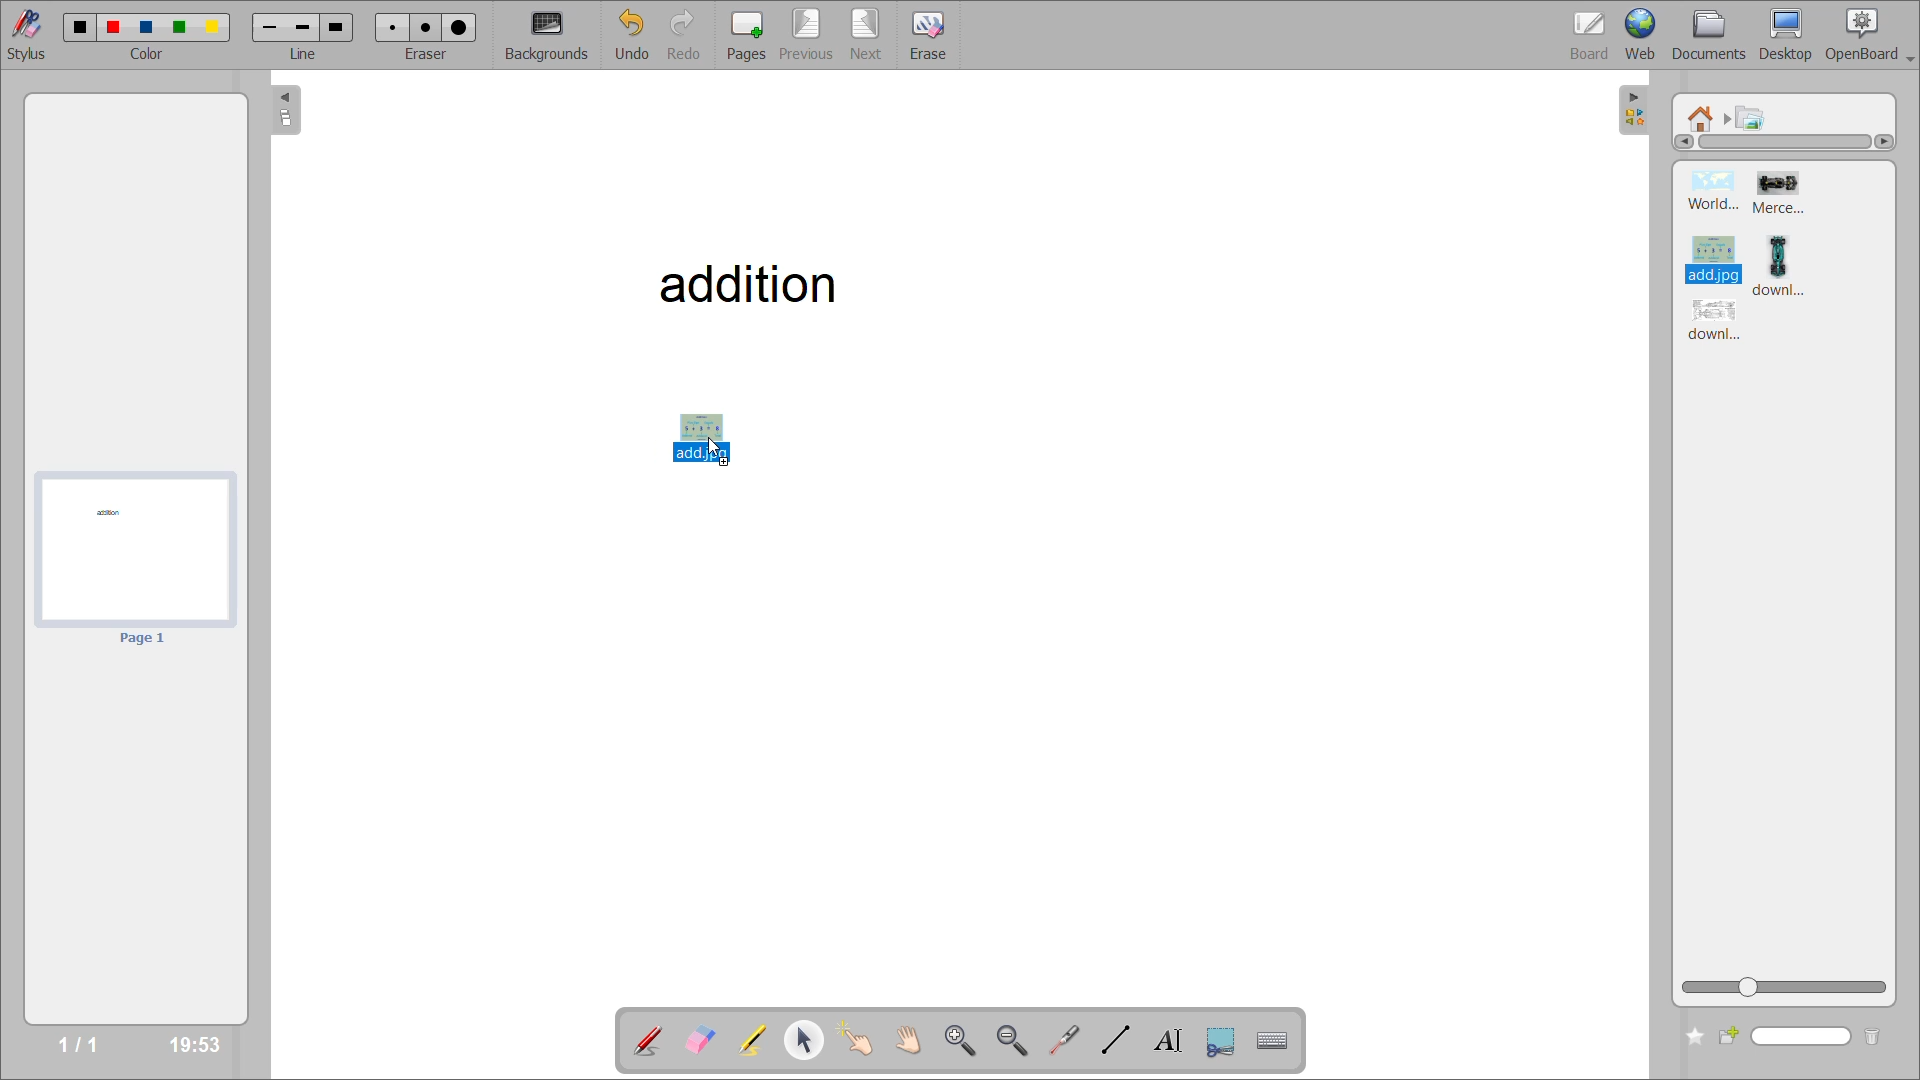  I want to click on redo, so click(690, 36).